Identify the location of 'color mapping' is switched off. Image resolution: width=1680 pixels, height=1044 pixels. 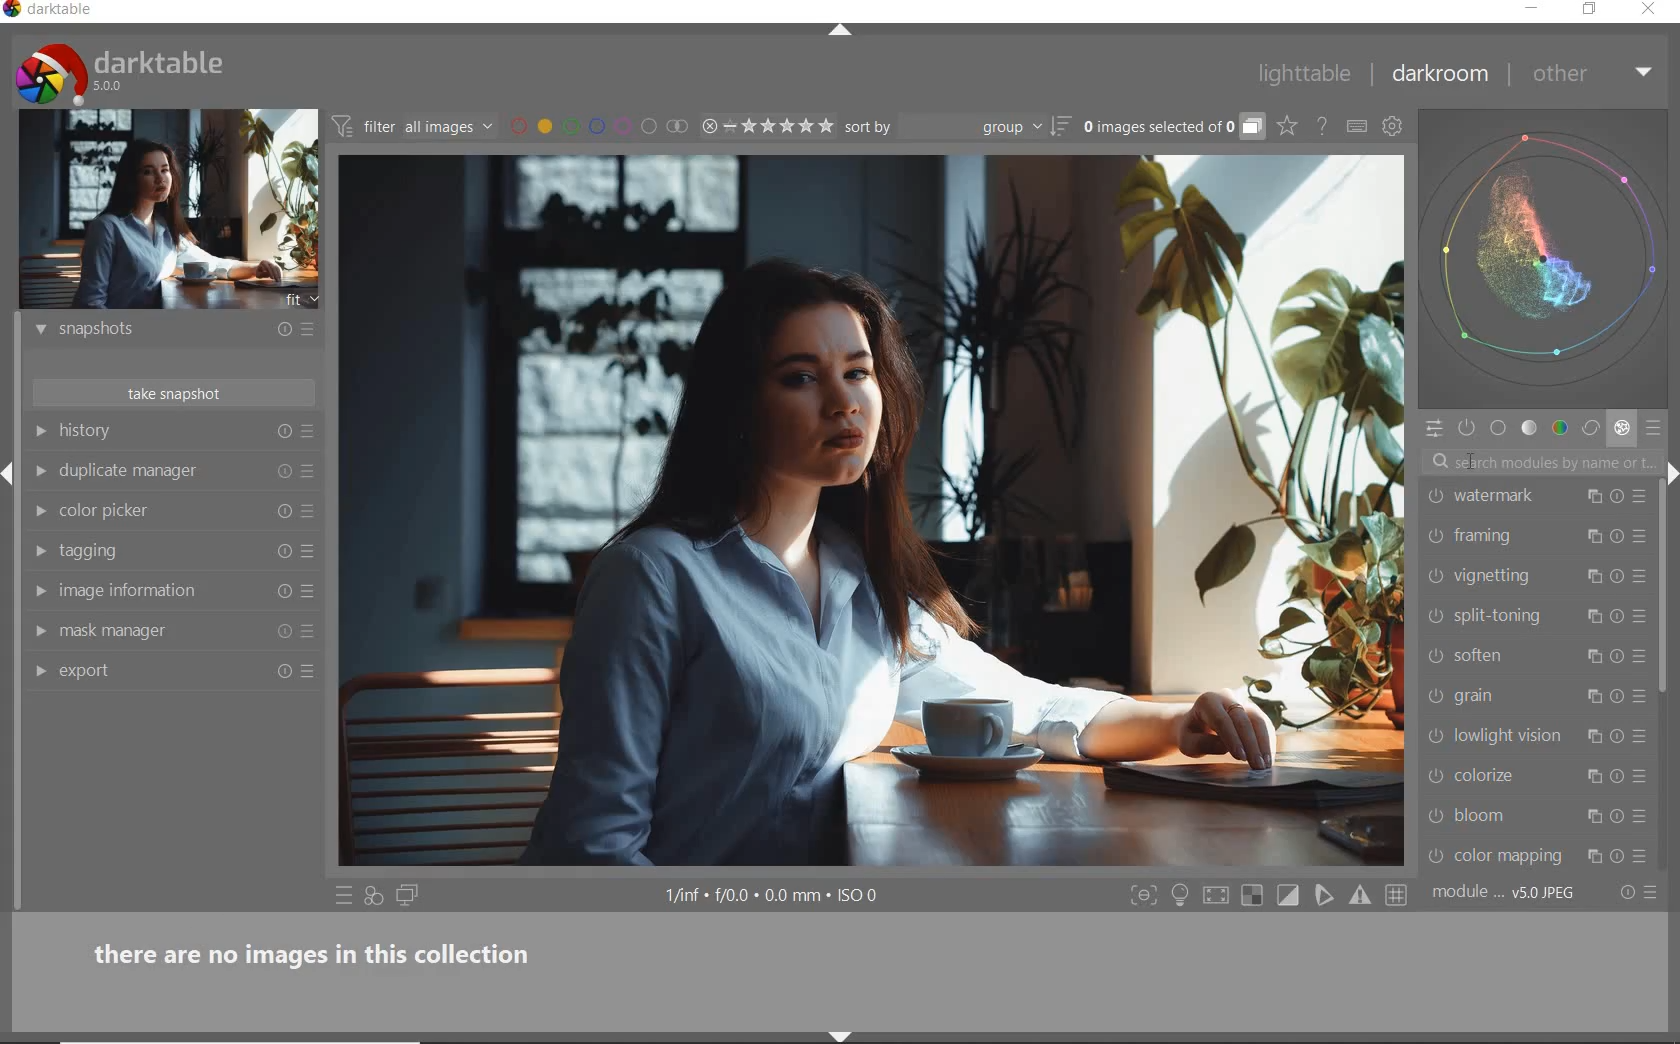
(1436, 856).